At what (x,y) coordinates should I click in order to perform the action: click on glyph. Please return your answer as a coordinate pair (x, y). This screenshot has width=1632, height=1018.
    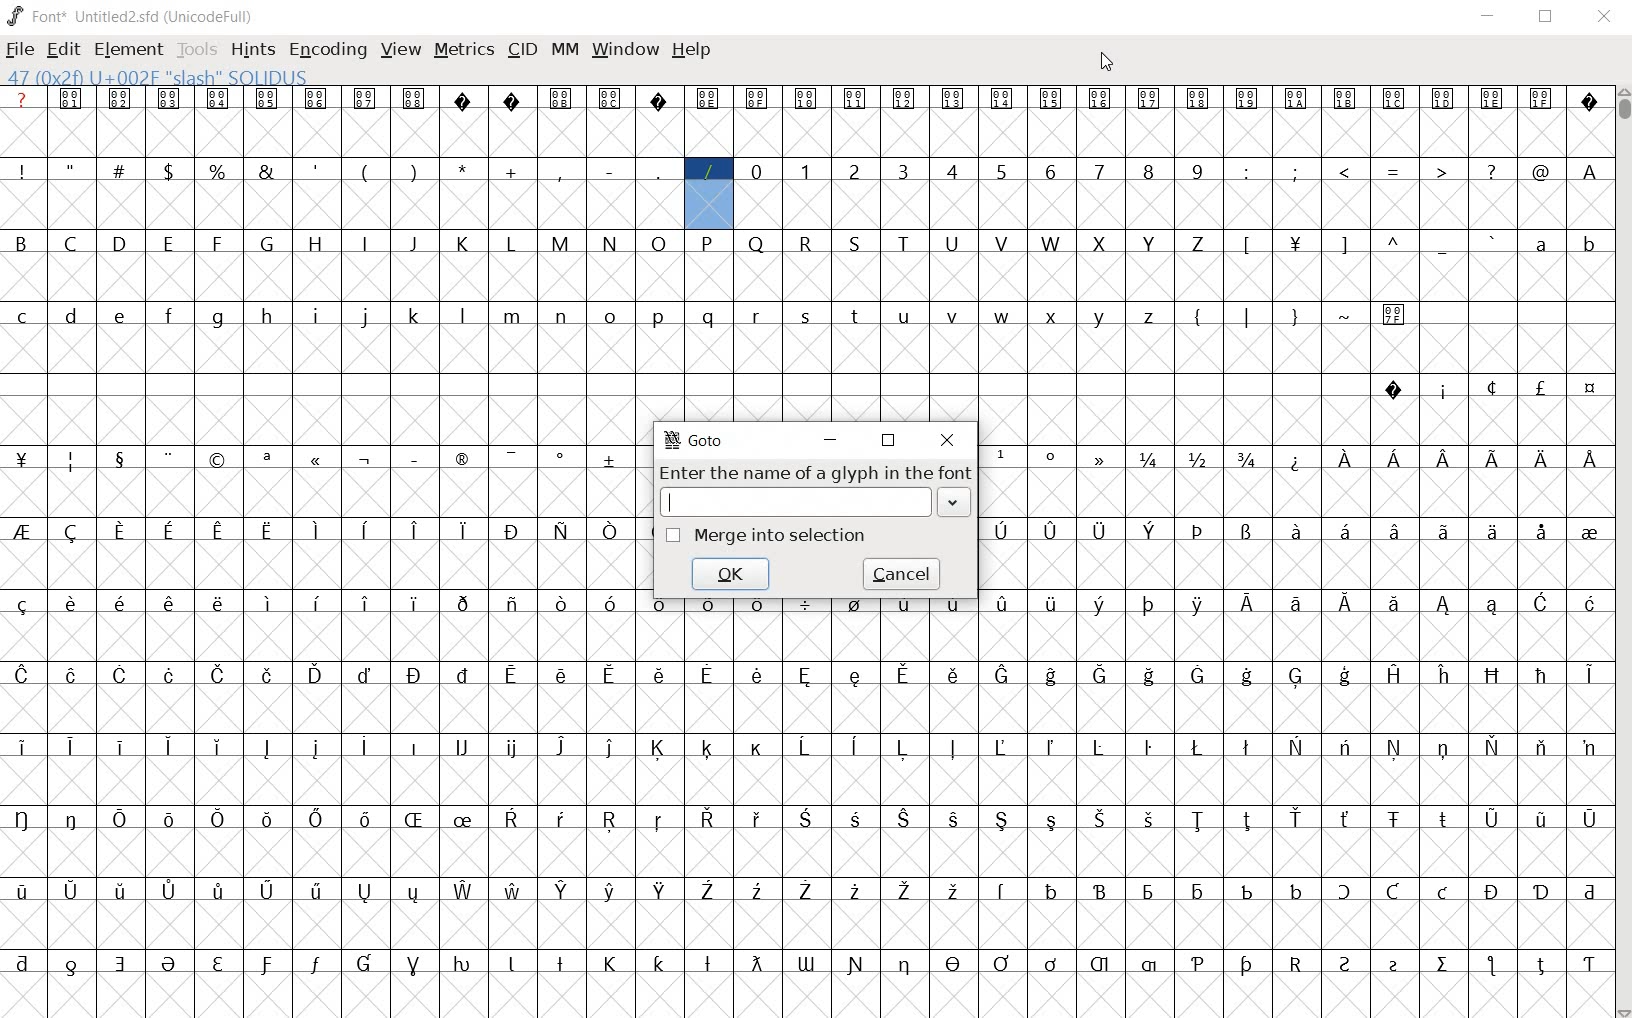
    Looking at the image, I should click on (807, 317).